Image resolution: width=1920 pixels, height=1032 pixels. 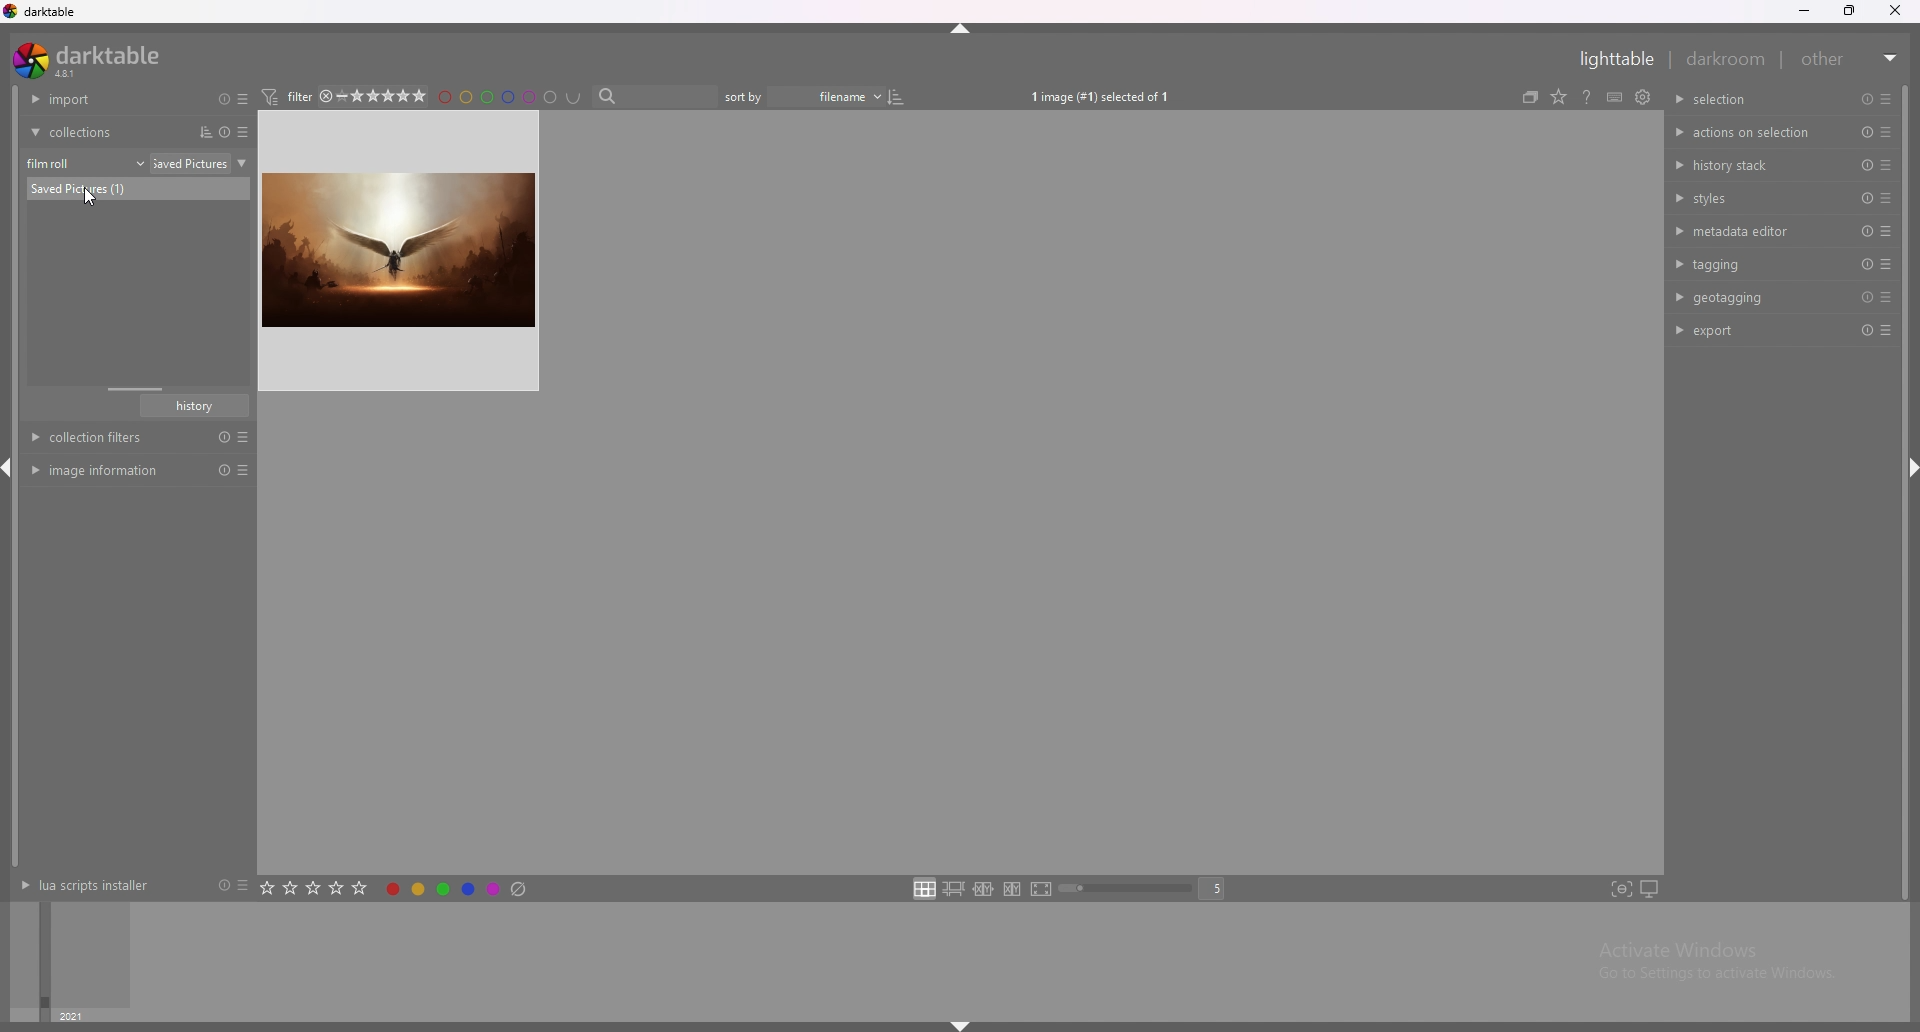 I want to click on hide, so click(x=956, y=1025).